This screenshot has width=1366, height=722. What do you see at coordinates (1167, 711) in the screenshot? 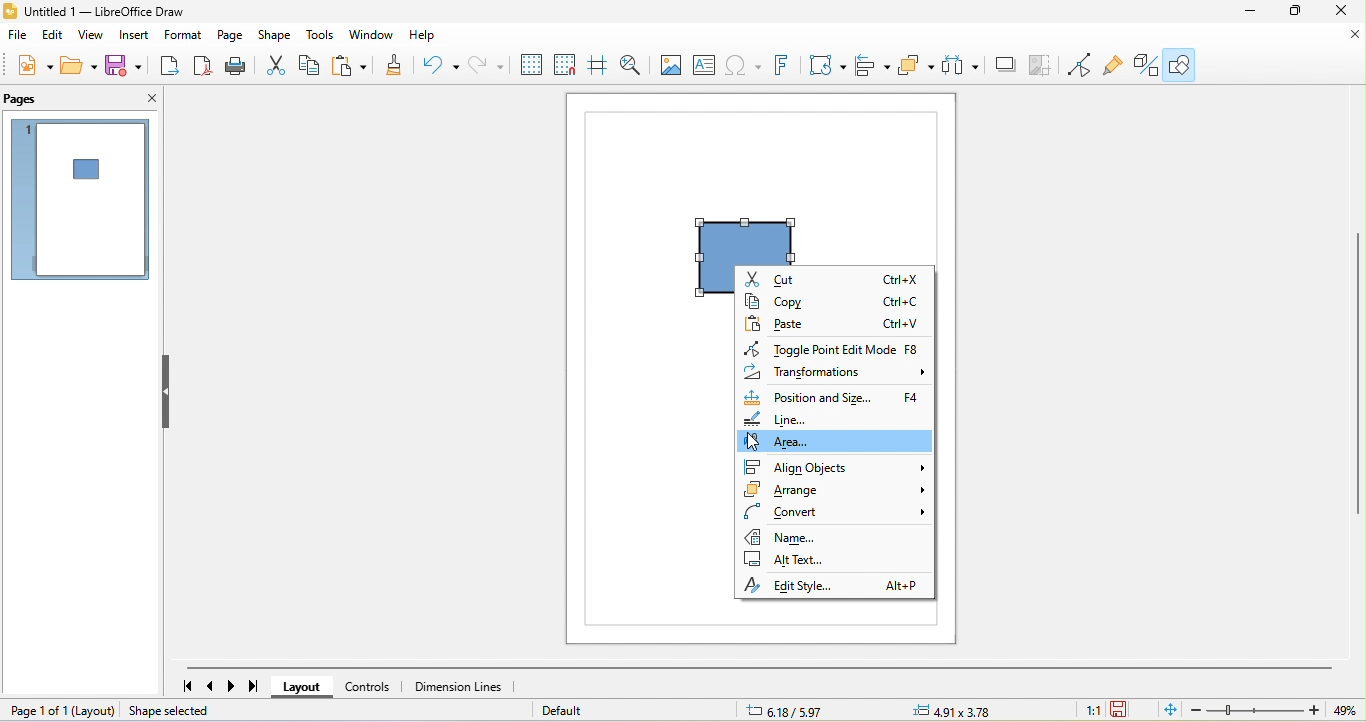
I see `fit page to current window` at bounding box center [1167, 711].